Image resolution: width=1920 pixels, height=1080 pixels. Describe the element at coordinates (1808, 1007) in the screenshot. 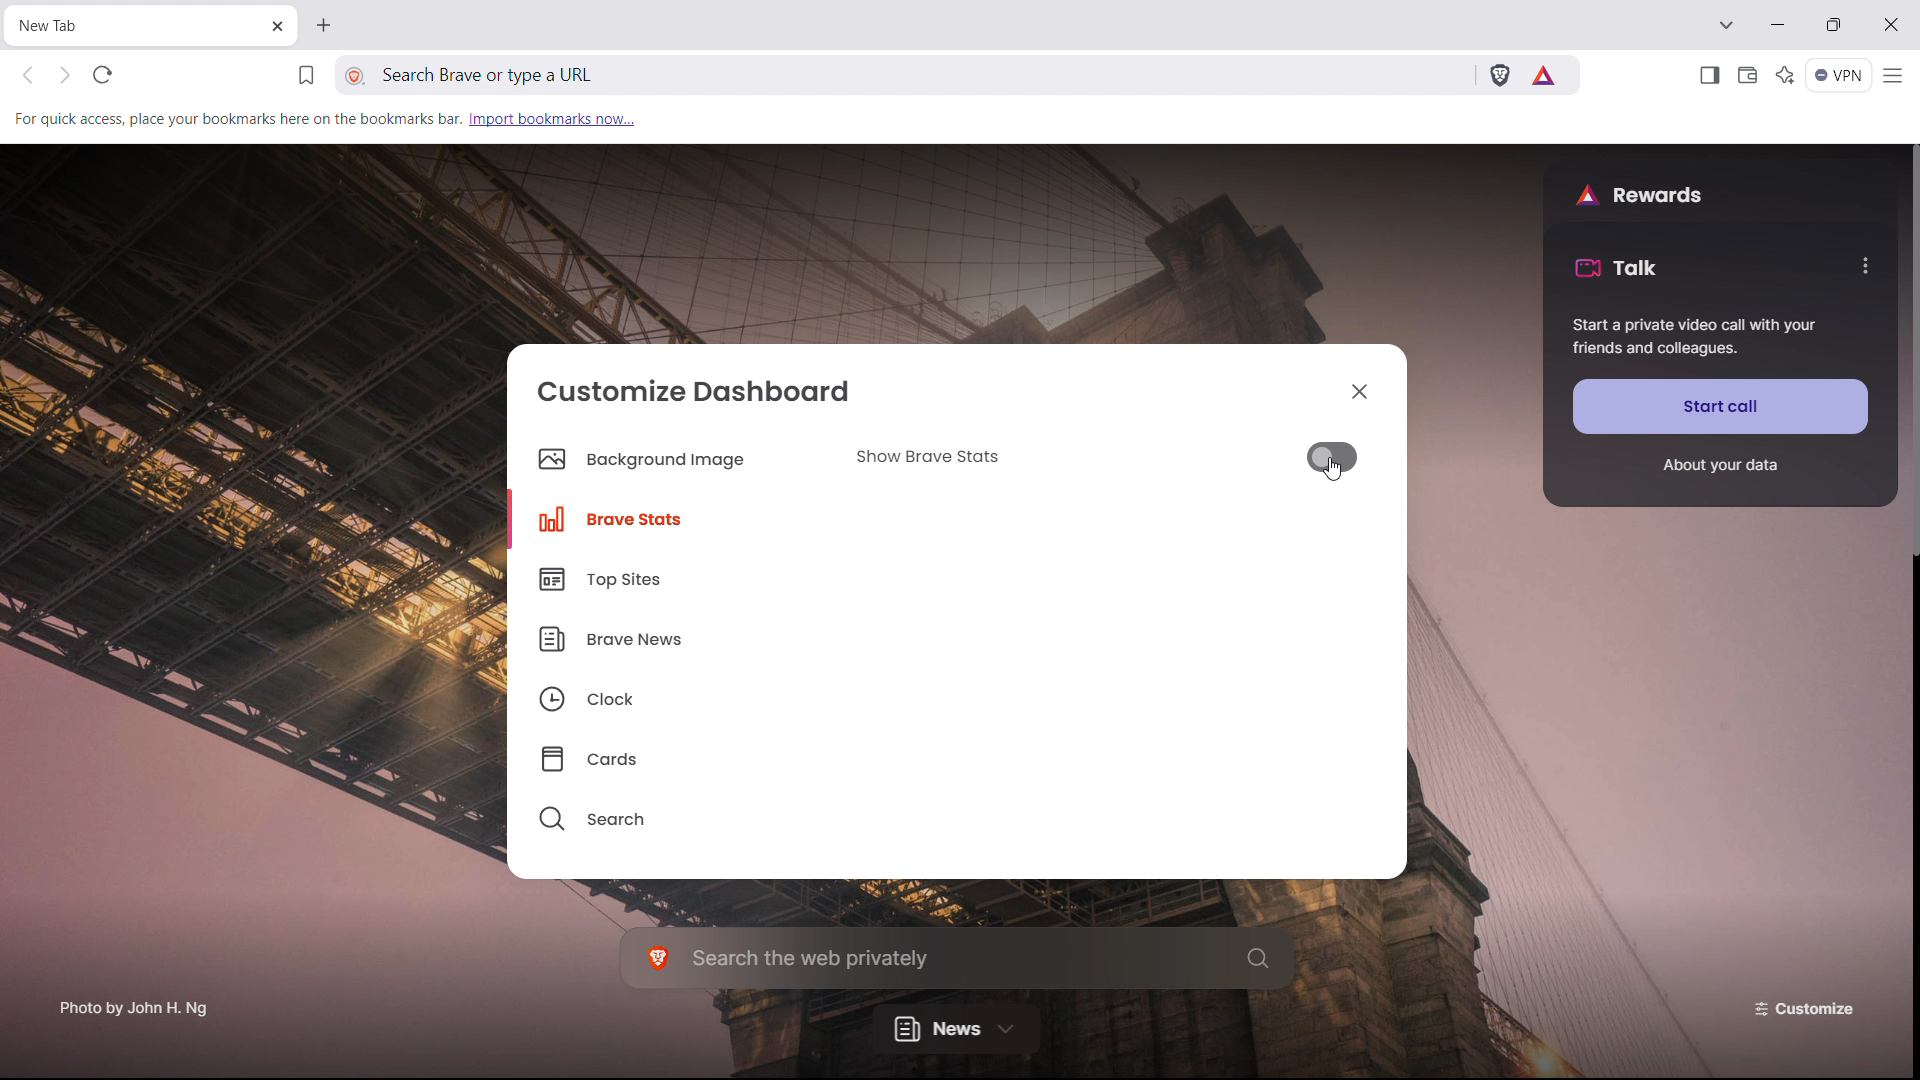

I see `customize` at that location.